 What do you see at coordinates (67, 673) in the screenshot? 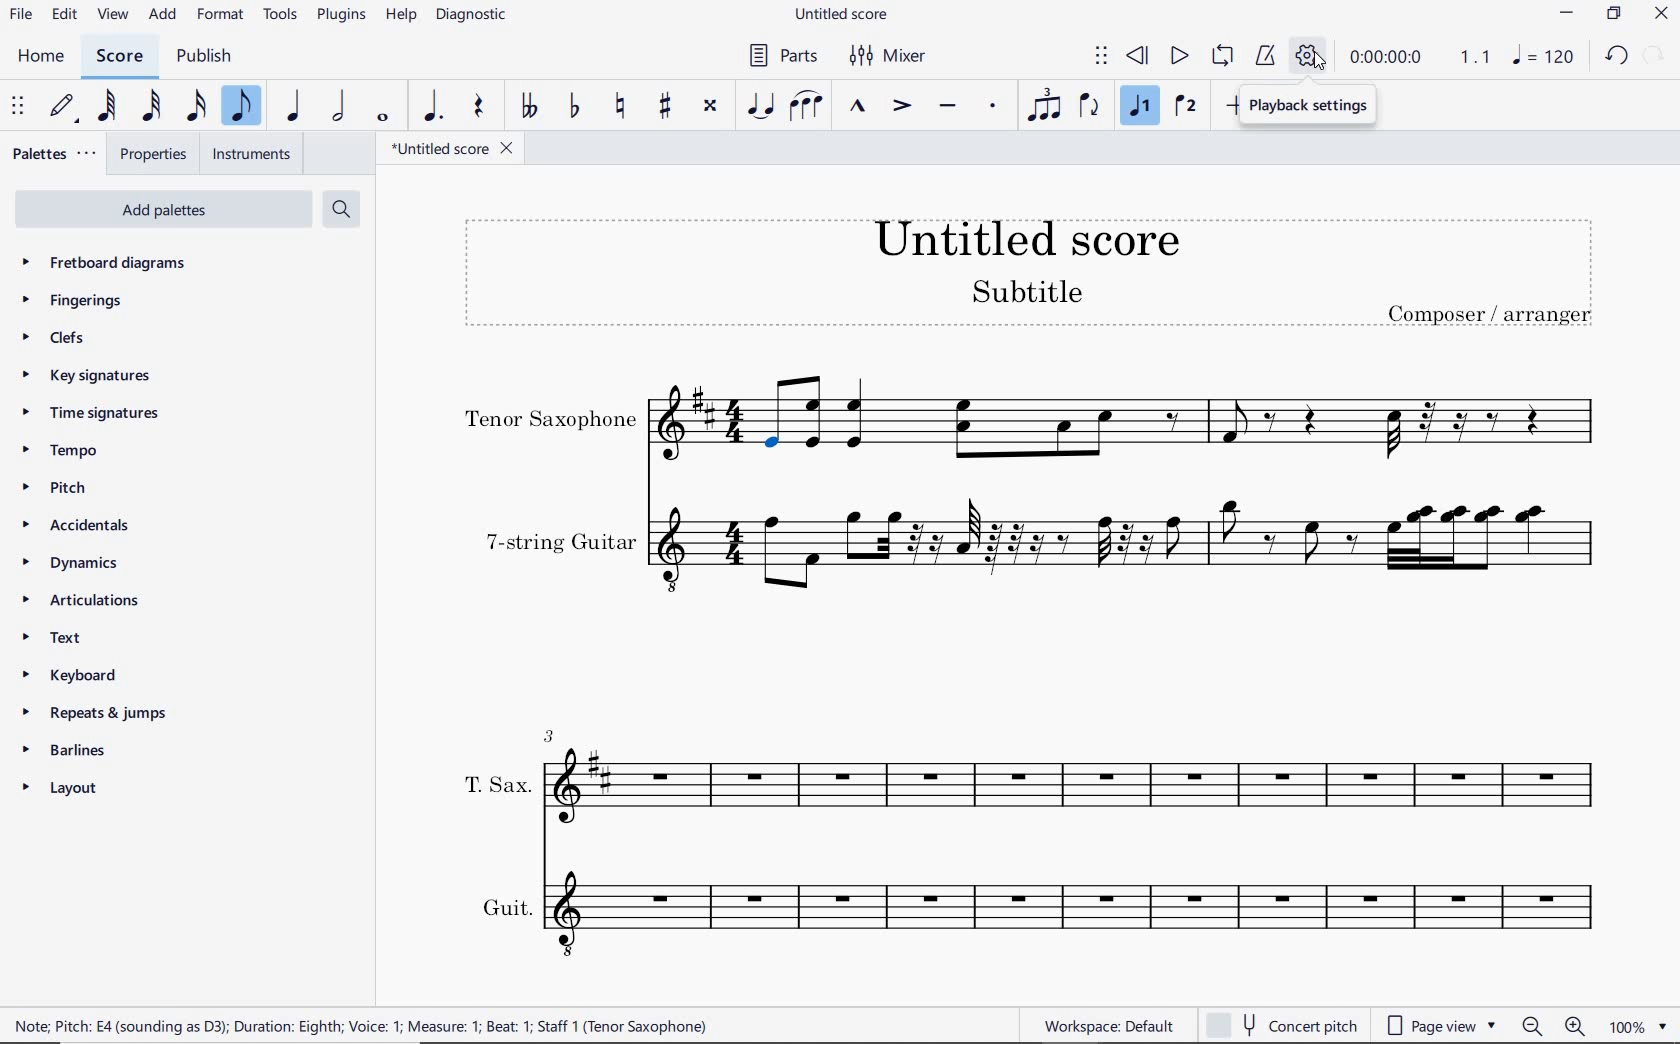
I see `KEYBOARD` at bounding box center [67, 673].